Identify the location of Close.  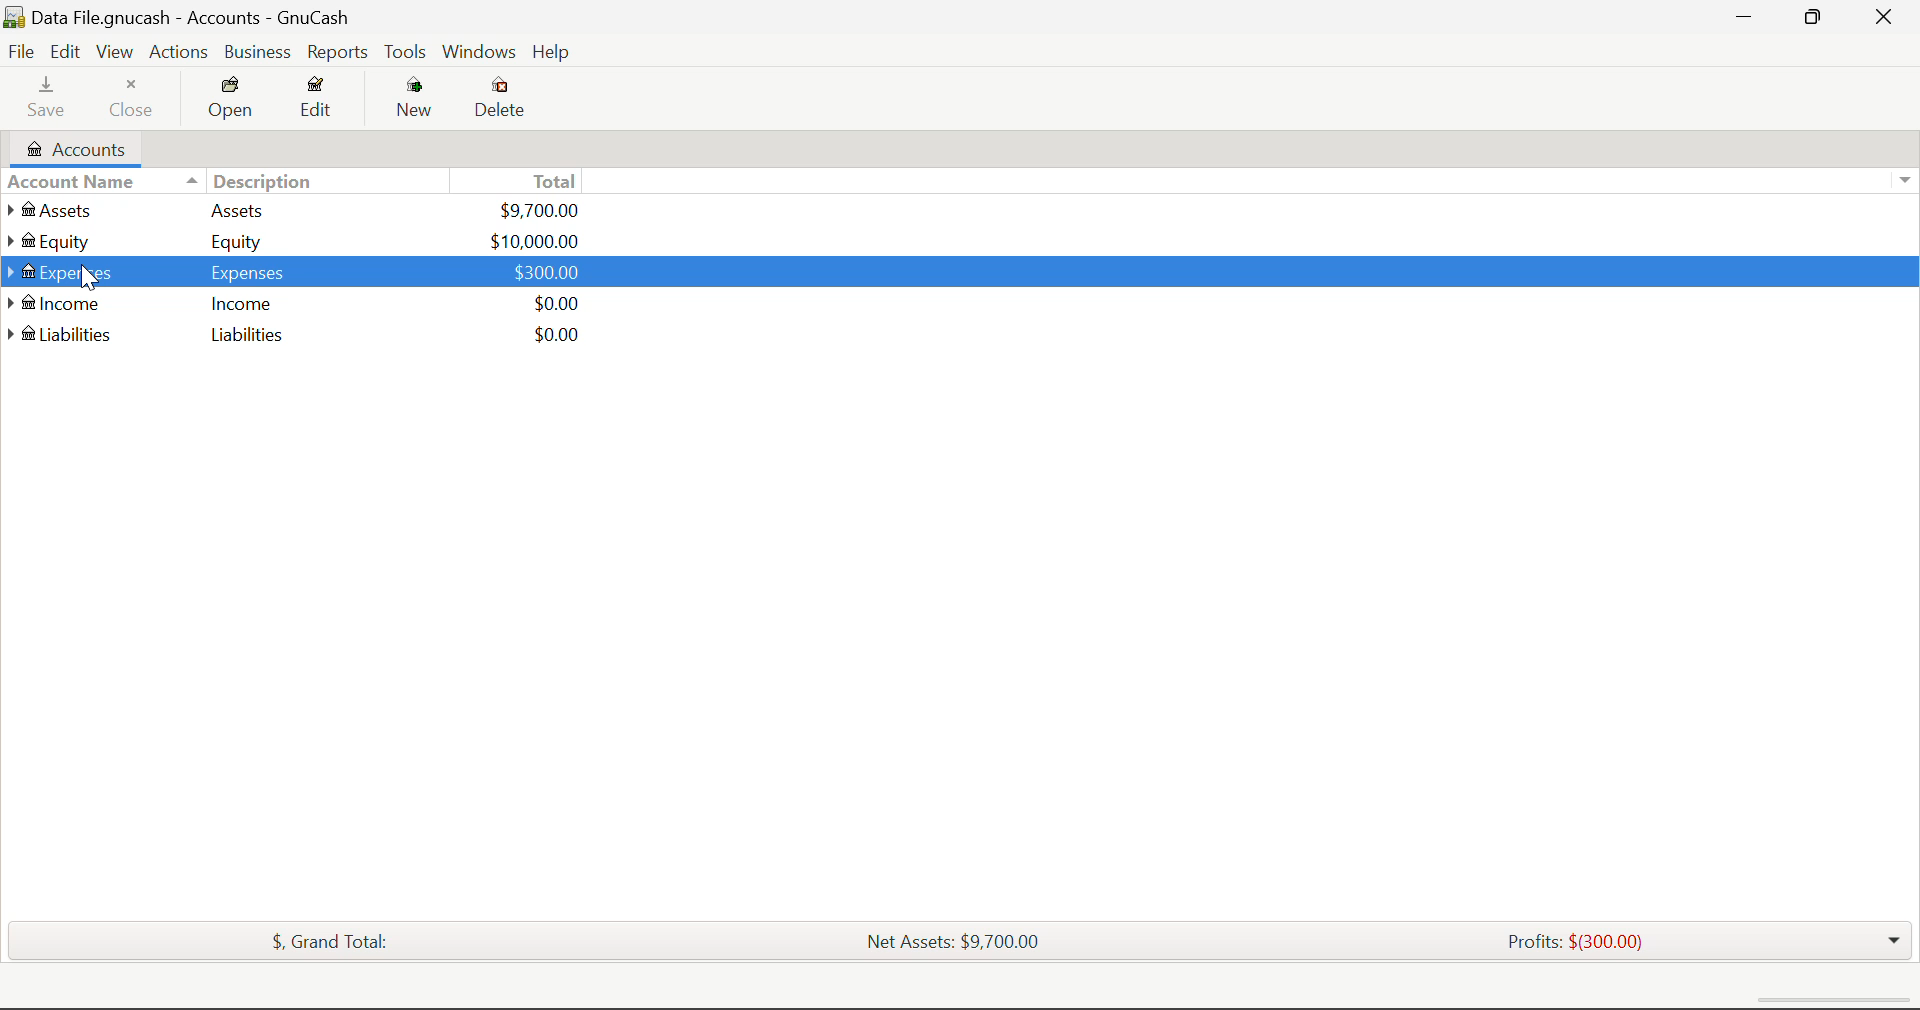
(132, 100).